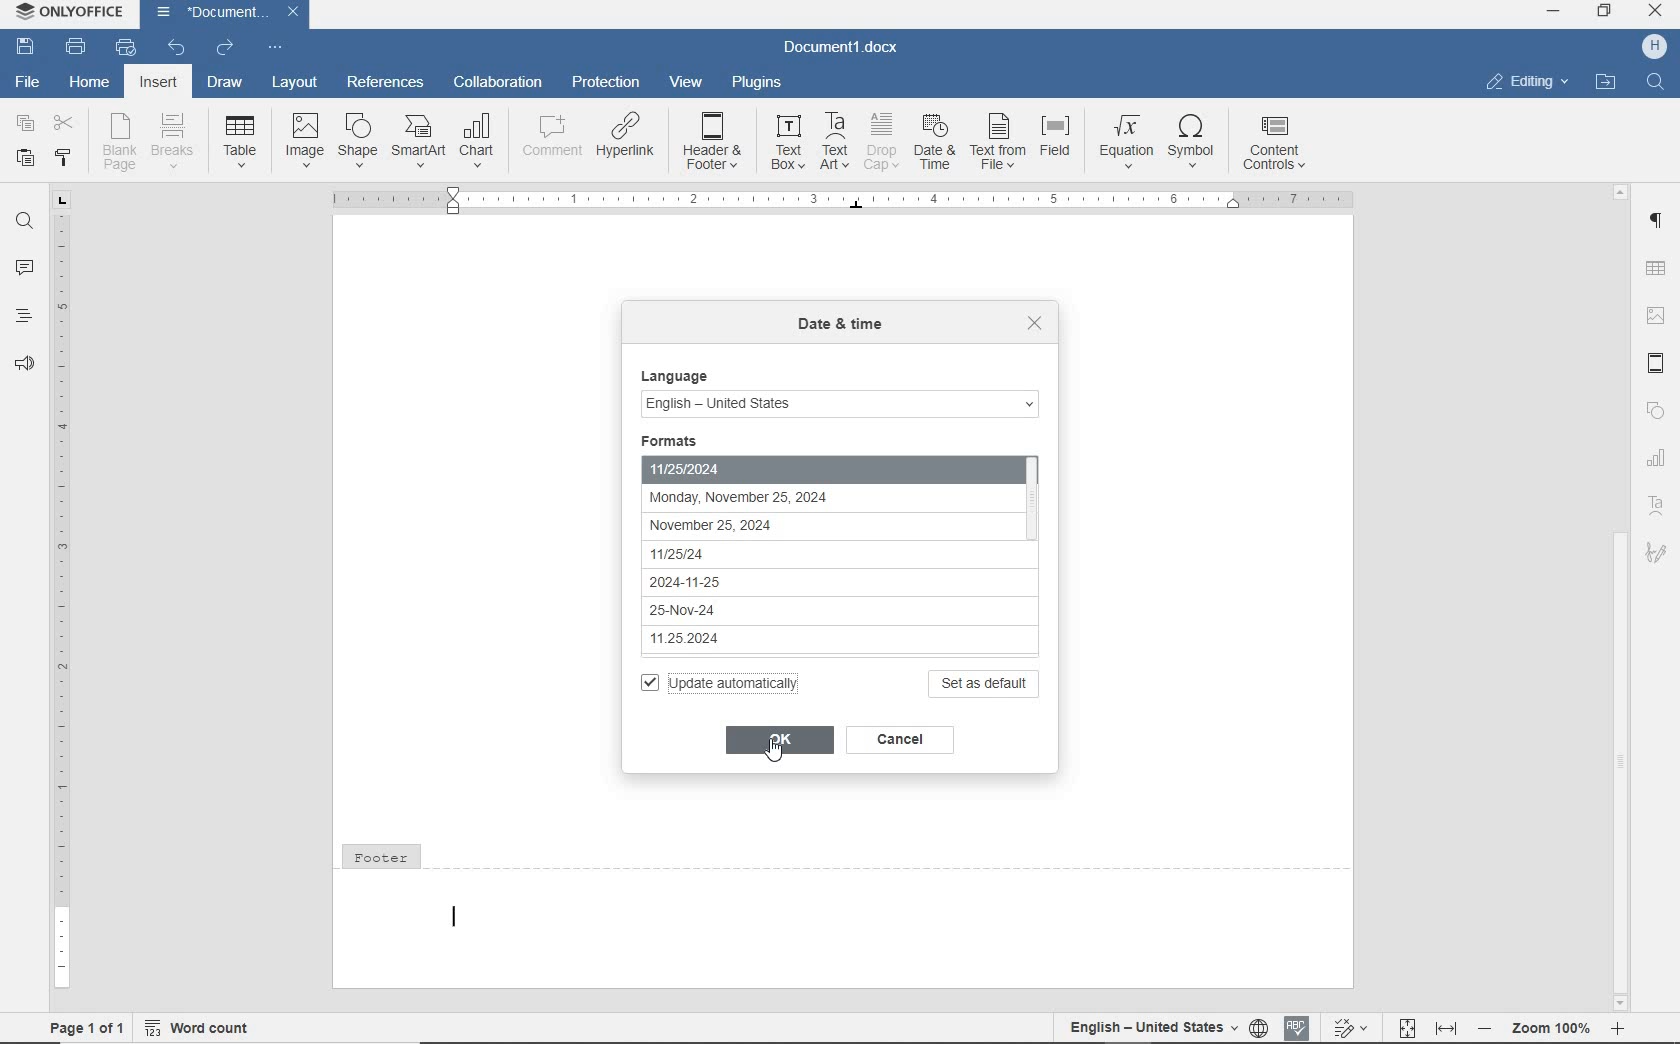 The height and width of the screenshot is (1044, 1680). I want to click on save, so click(24, 46).